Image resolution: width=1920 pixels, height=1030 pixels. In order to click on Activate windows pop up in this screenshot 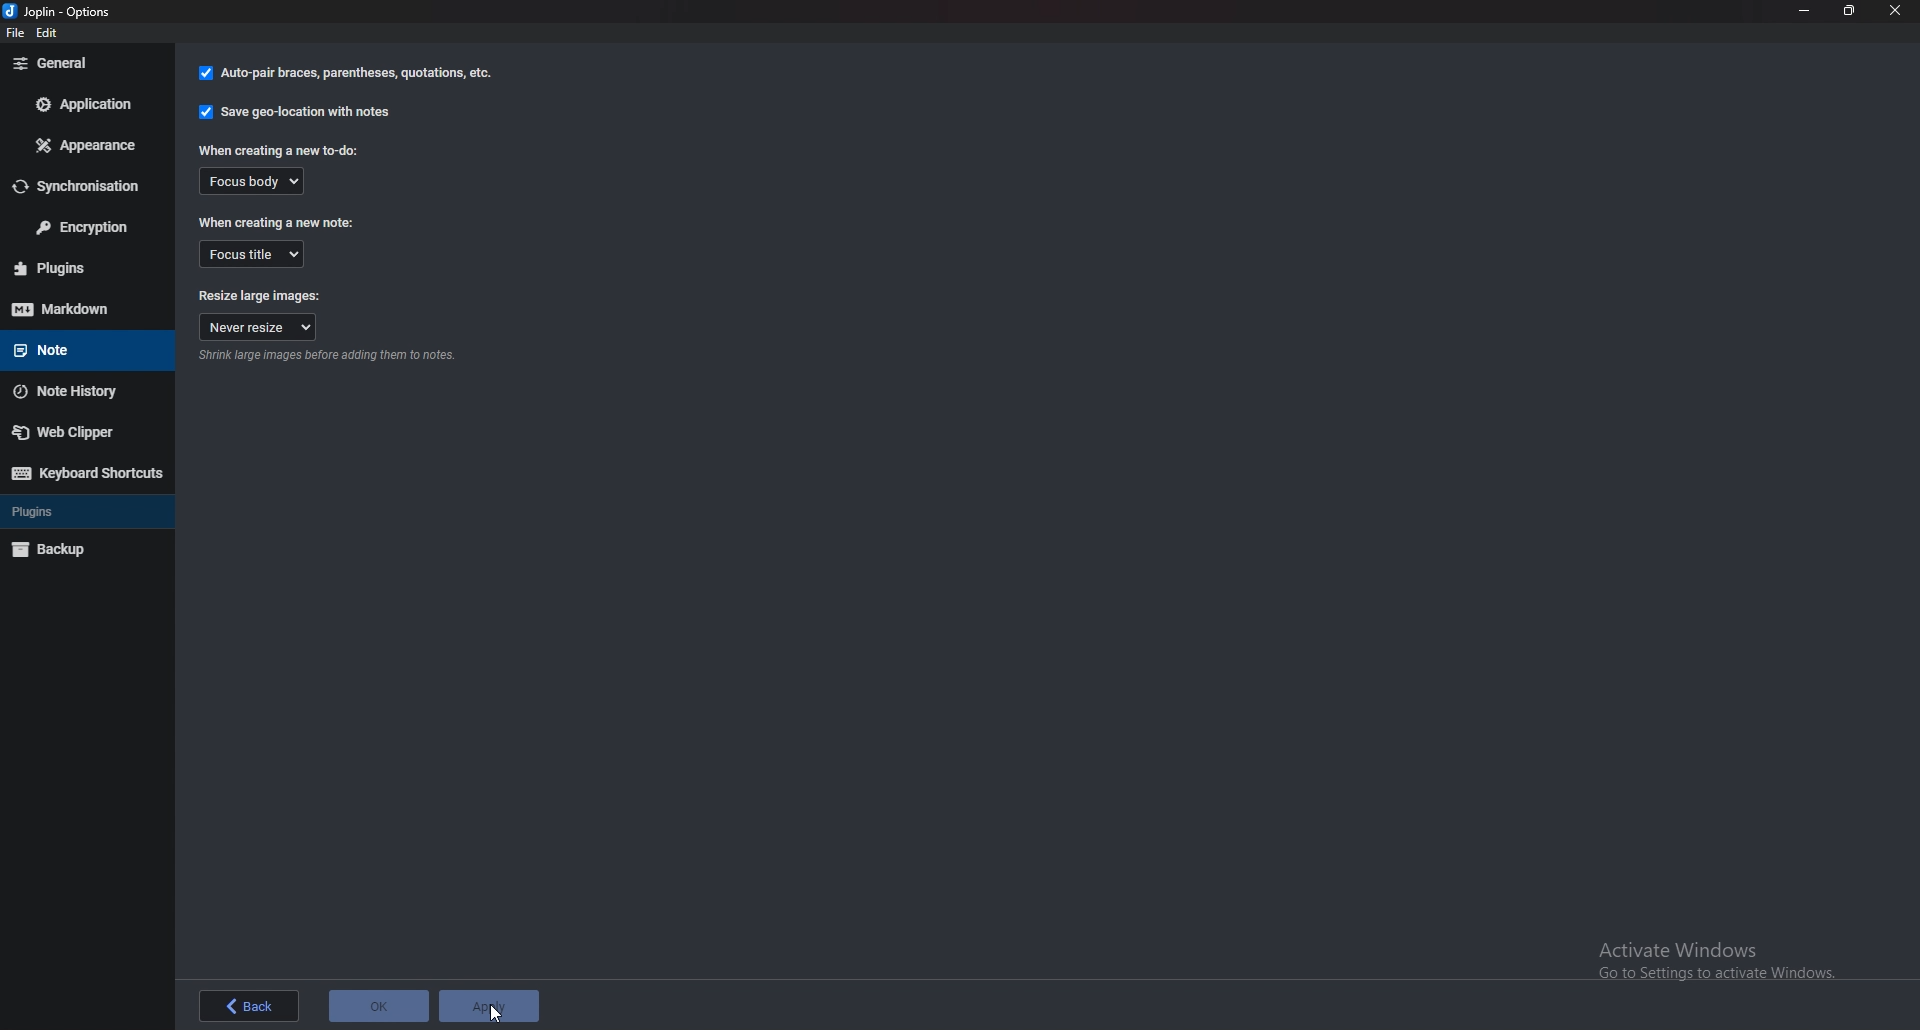, I will do `click(1723, 956)`.